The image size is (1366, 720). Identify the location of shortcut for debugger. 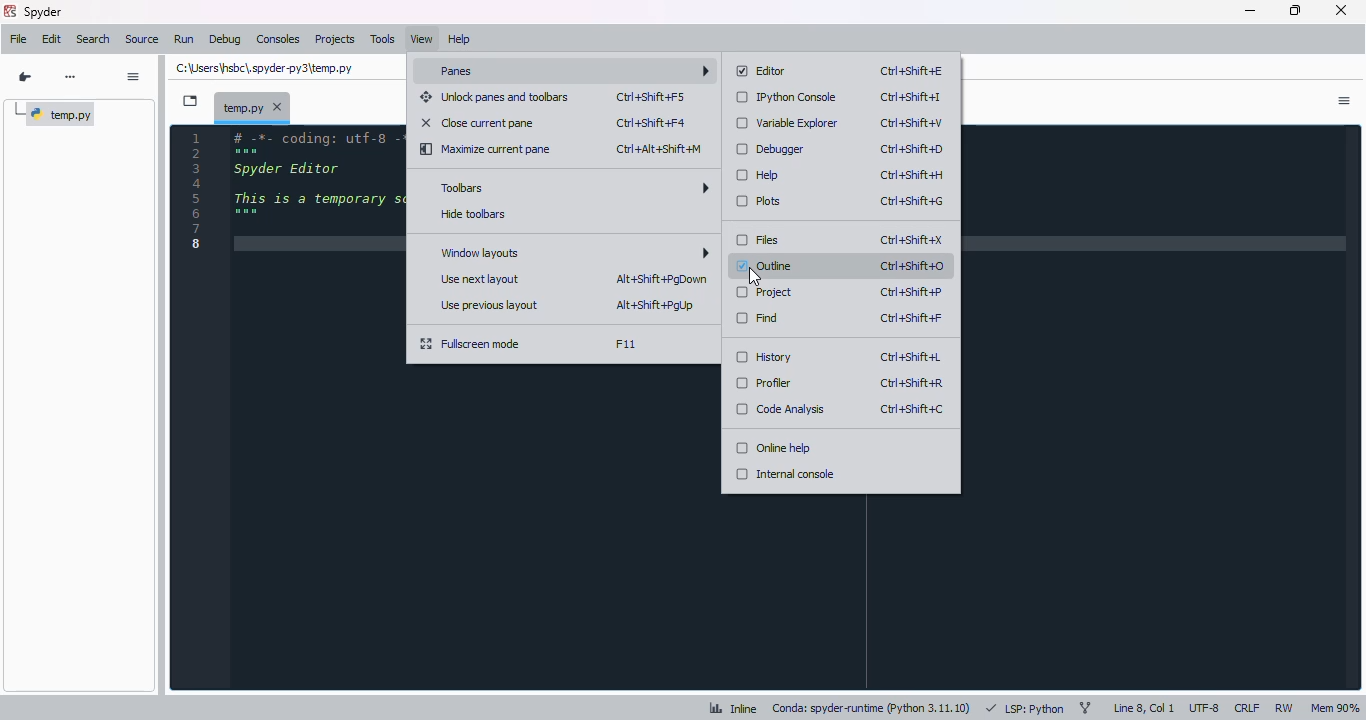
(912, 150).